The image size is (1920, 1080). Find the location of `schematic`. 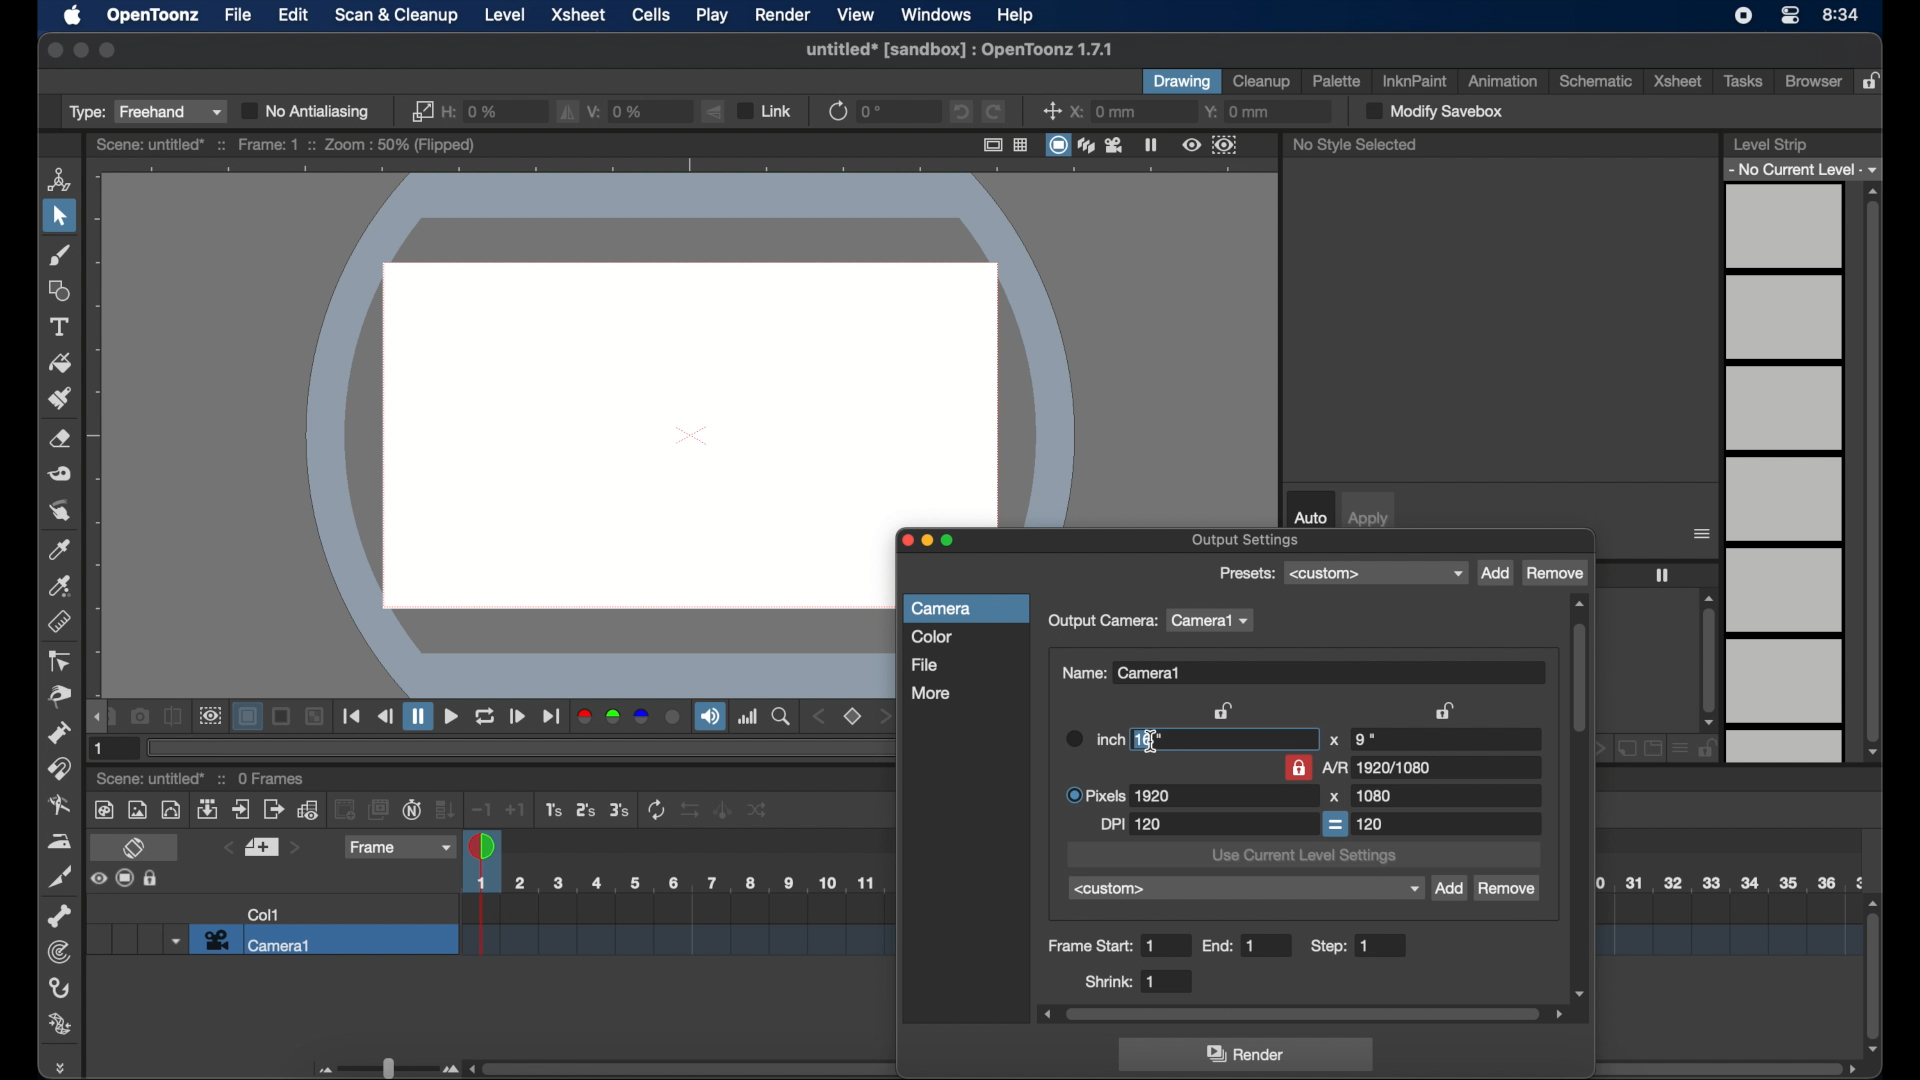

schematic is located at coordinates (1597, 81).